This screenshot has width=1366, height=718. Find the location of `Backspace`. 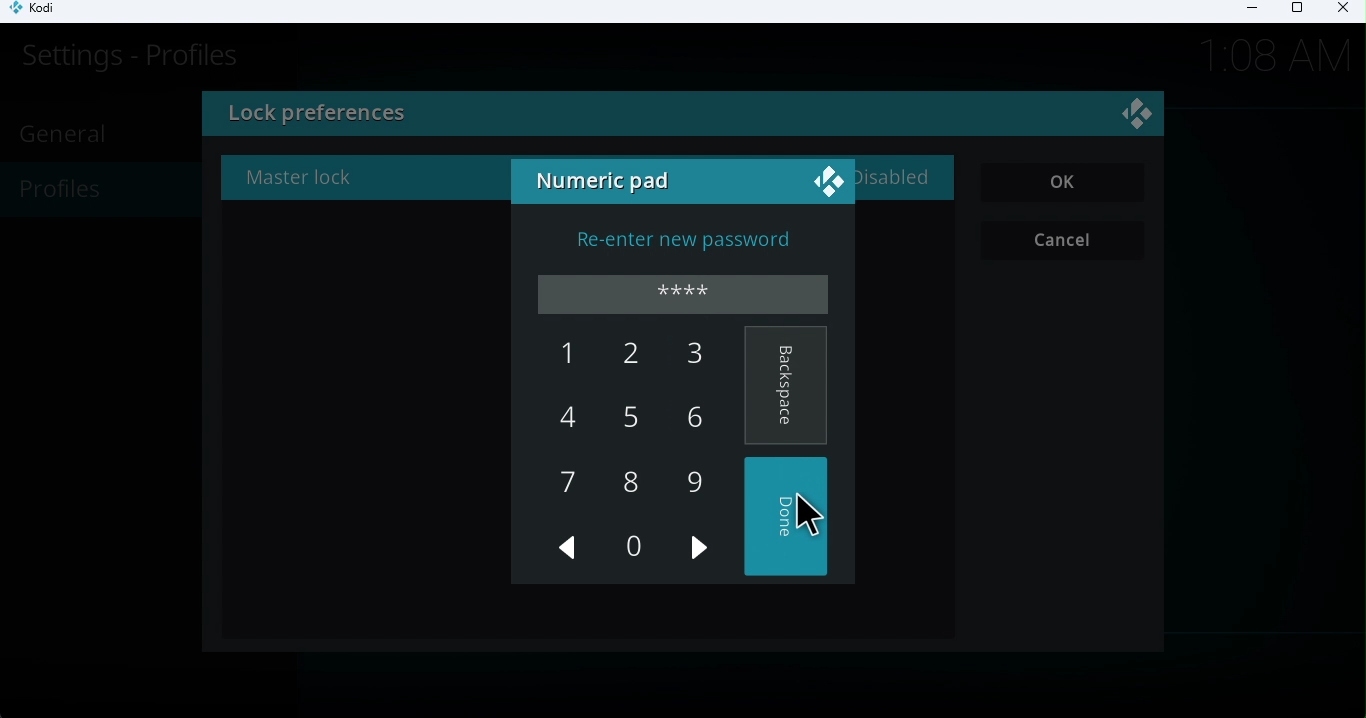

Backspace is located at coordinates (786, 386).